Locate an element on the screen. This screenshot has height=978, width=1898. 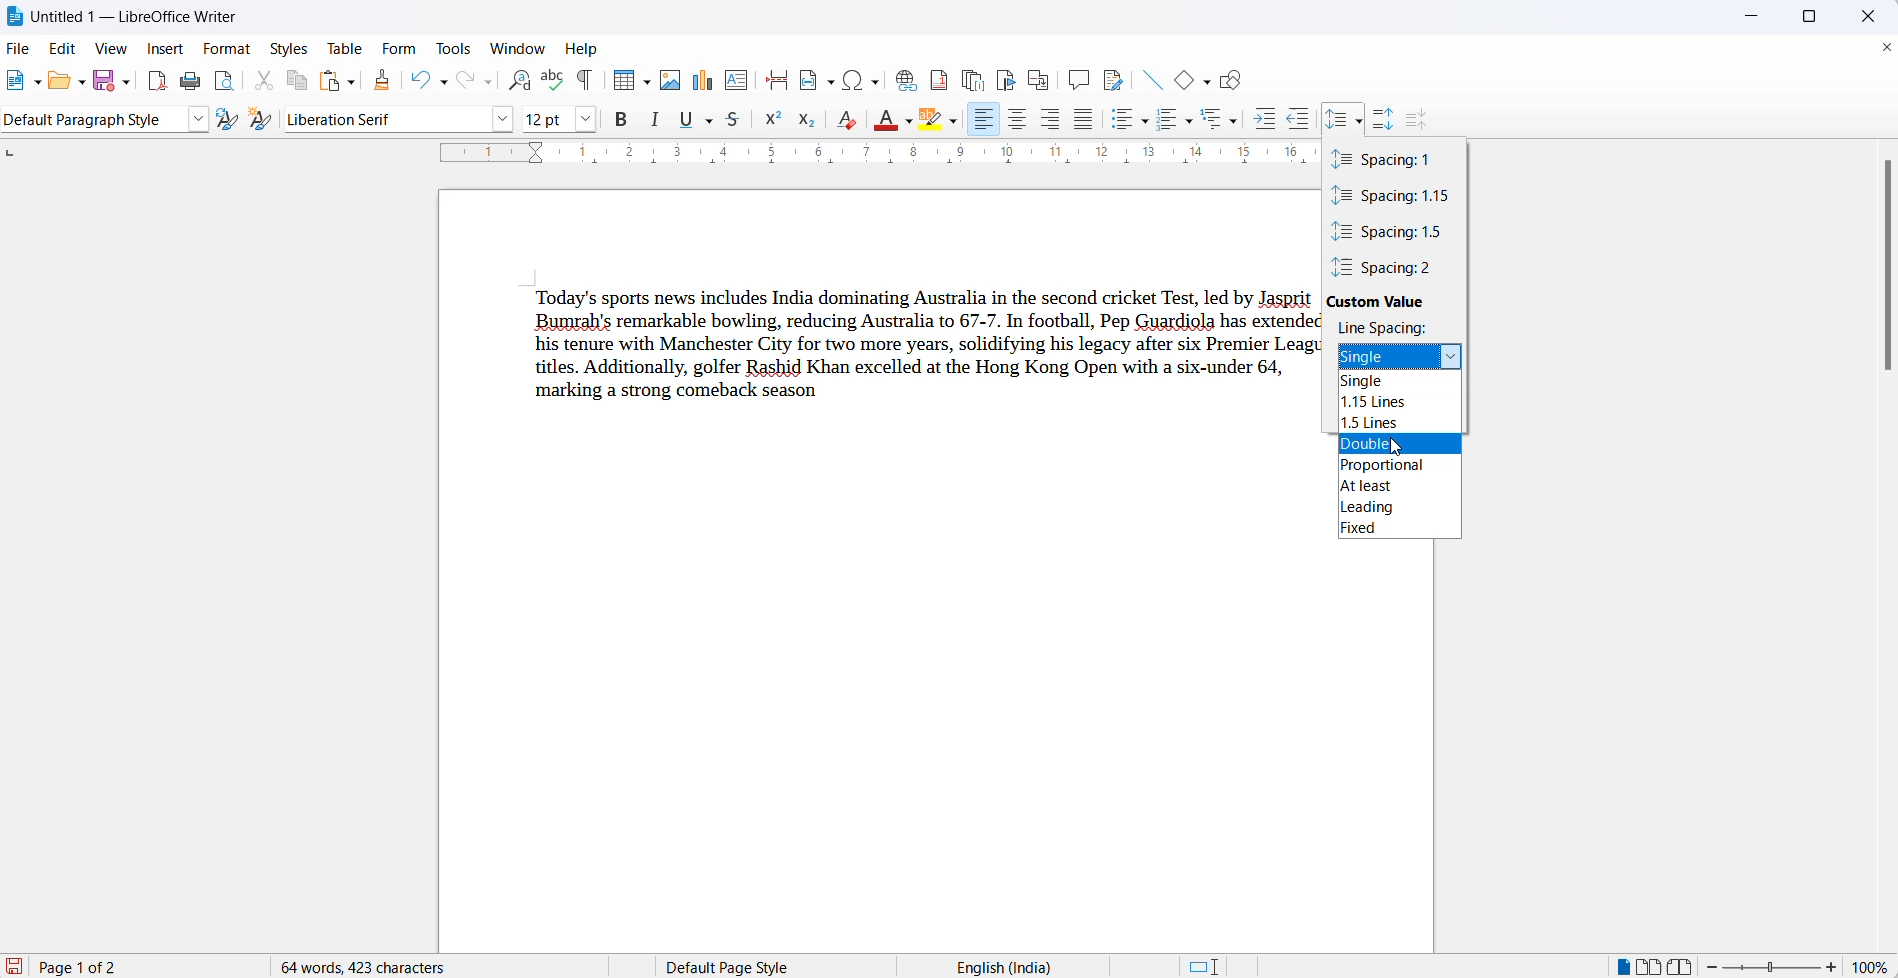
character highlight options is located at coordinates (953, 123).